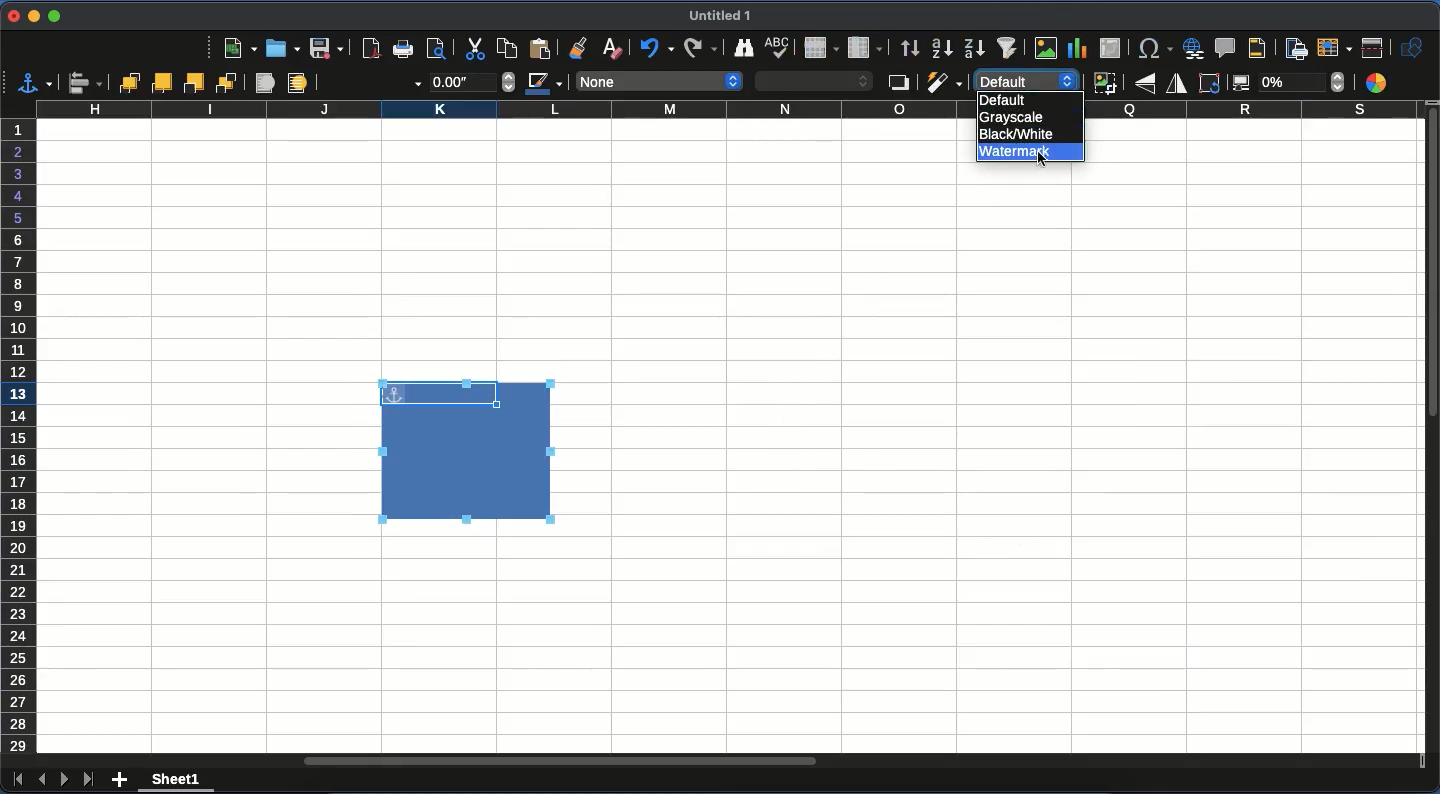  Describe the element at coordinates (1048, 48) in the screenshot. I see `image` at that location.